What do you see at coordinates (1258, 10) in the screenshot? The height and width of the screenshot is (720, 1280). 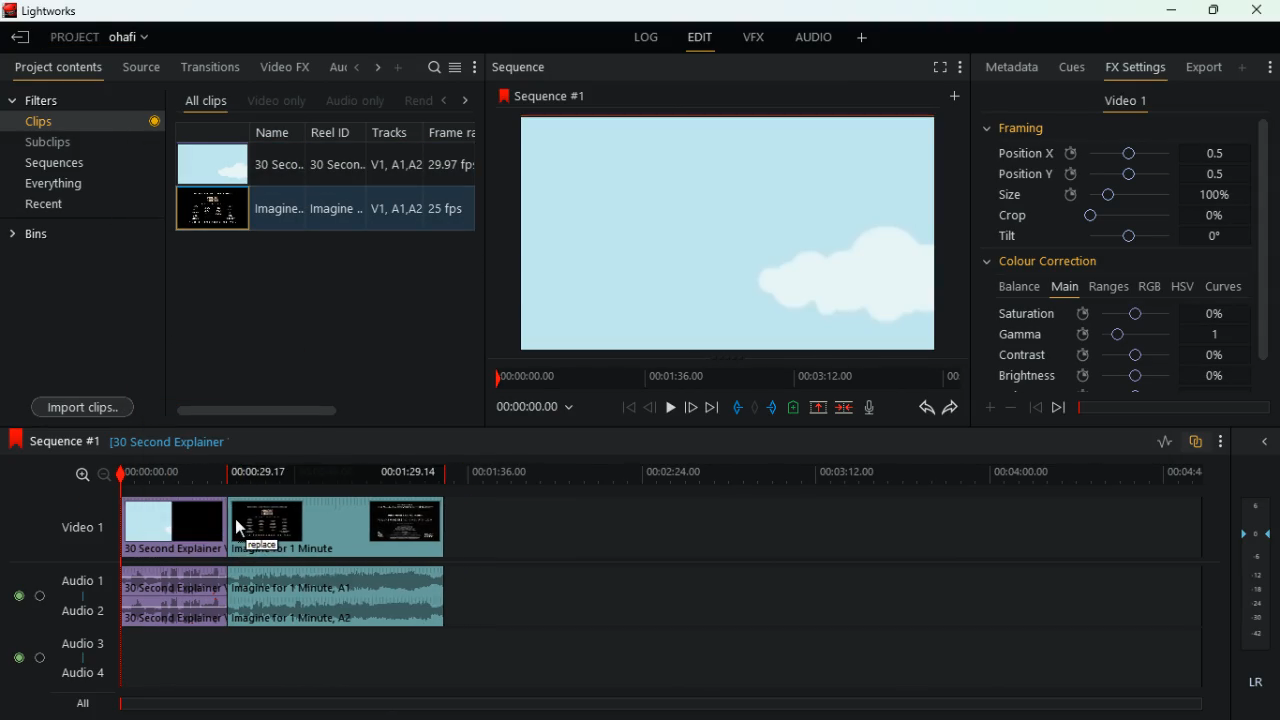 I see `close` at bounding box center [1258, 10].